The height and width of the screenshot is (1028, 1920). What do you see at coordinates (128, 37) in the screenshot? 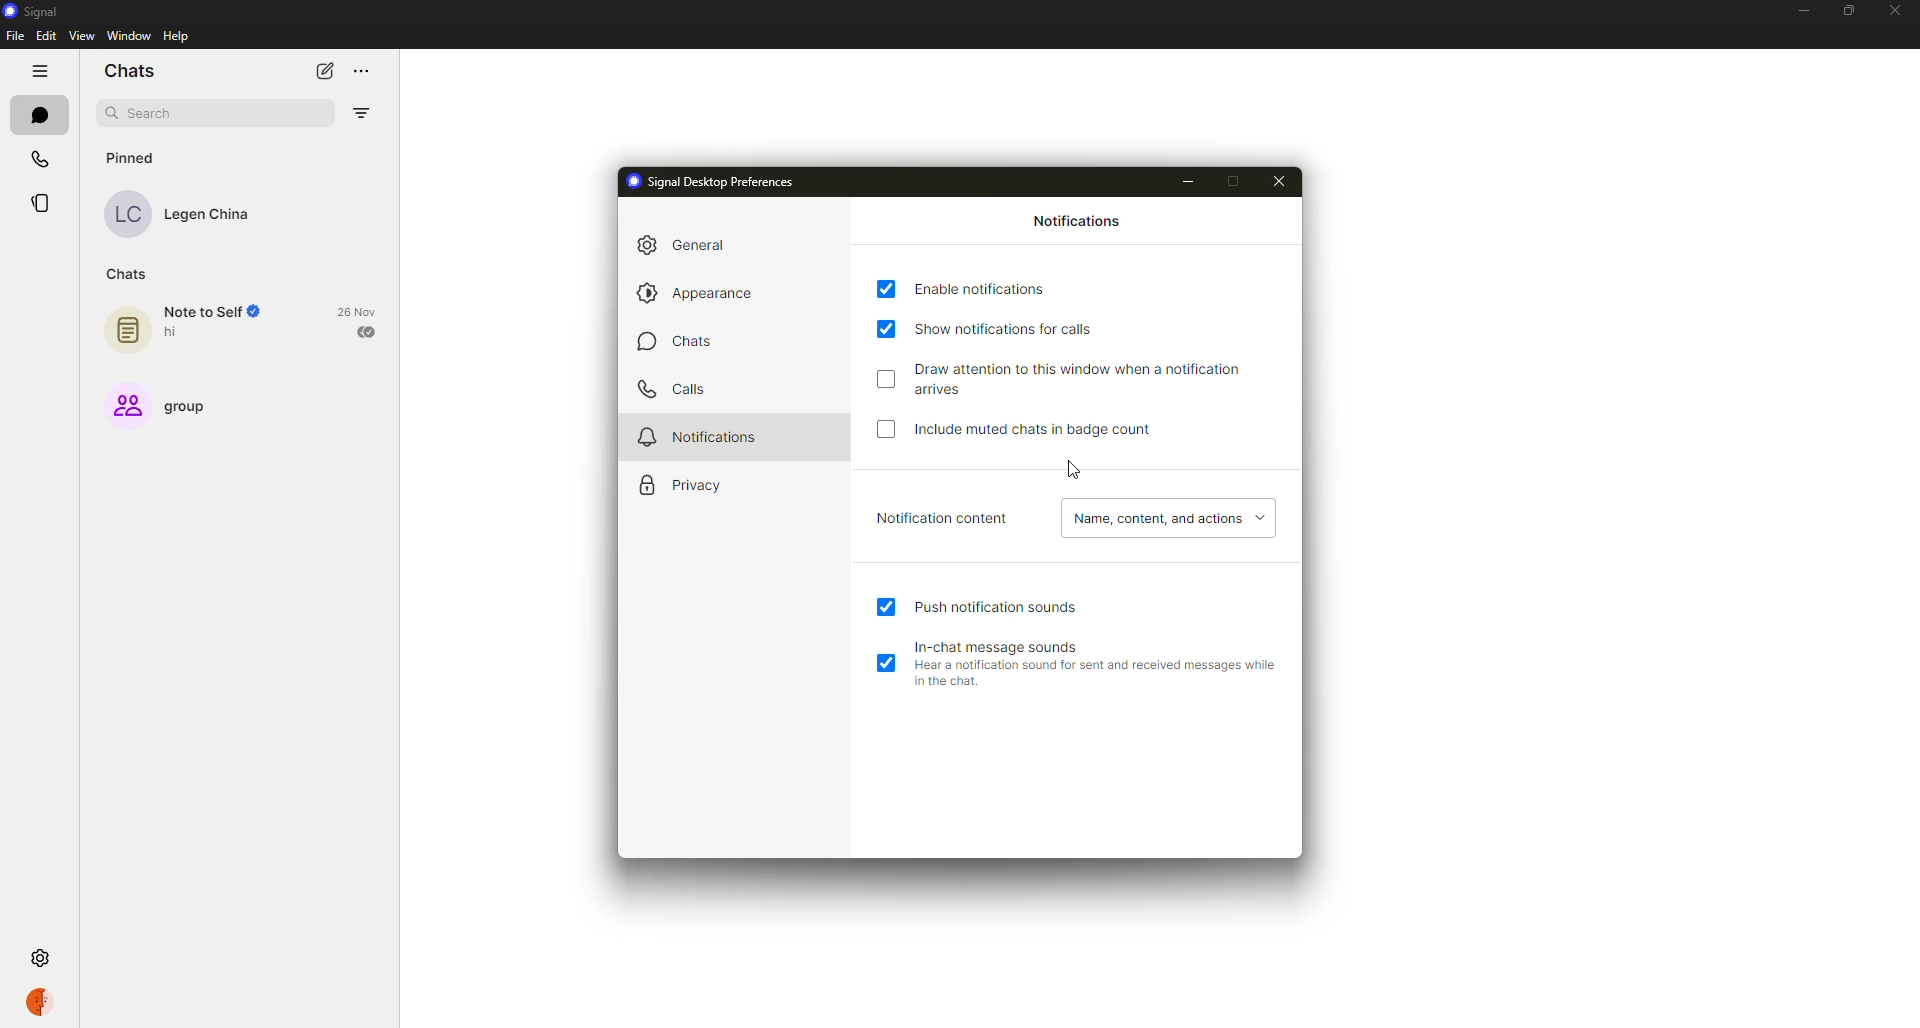
I see `window` at bounding box center [128, 37].